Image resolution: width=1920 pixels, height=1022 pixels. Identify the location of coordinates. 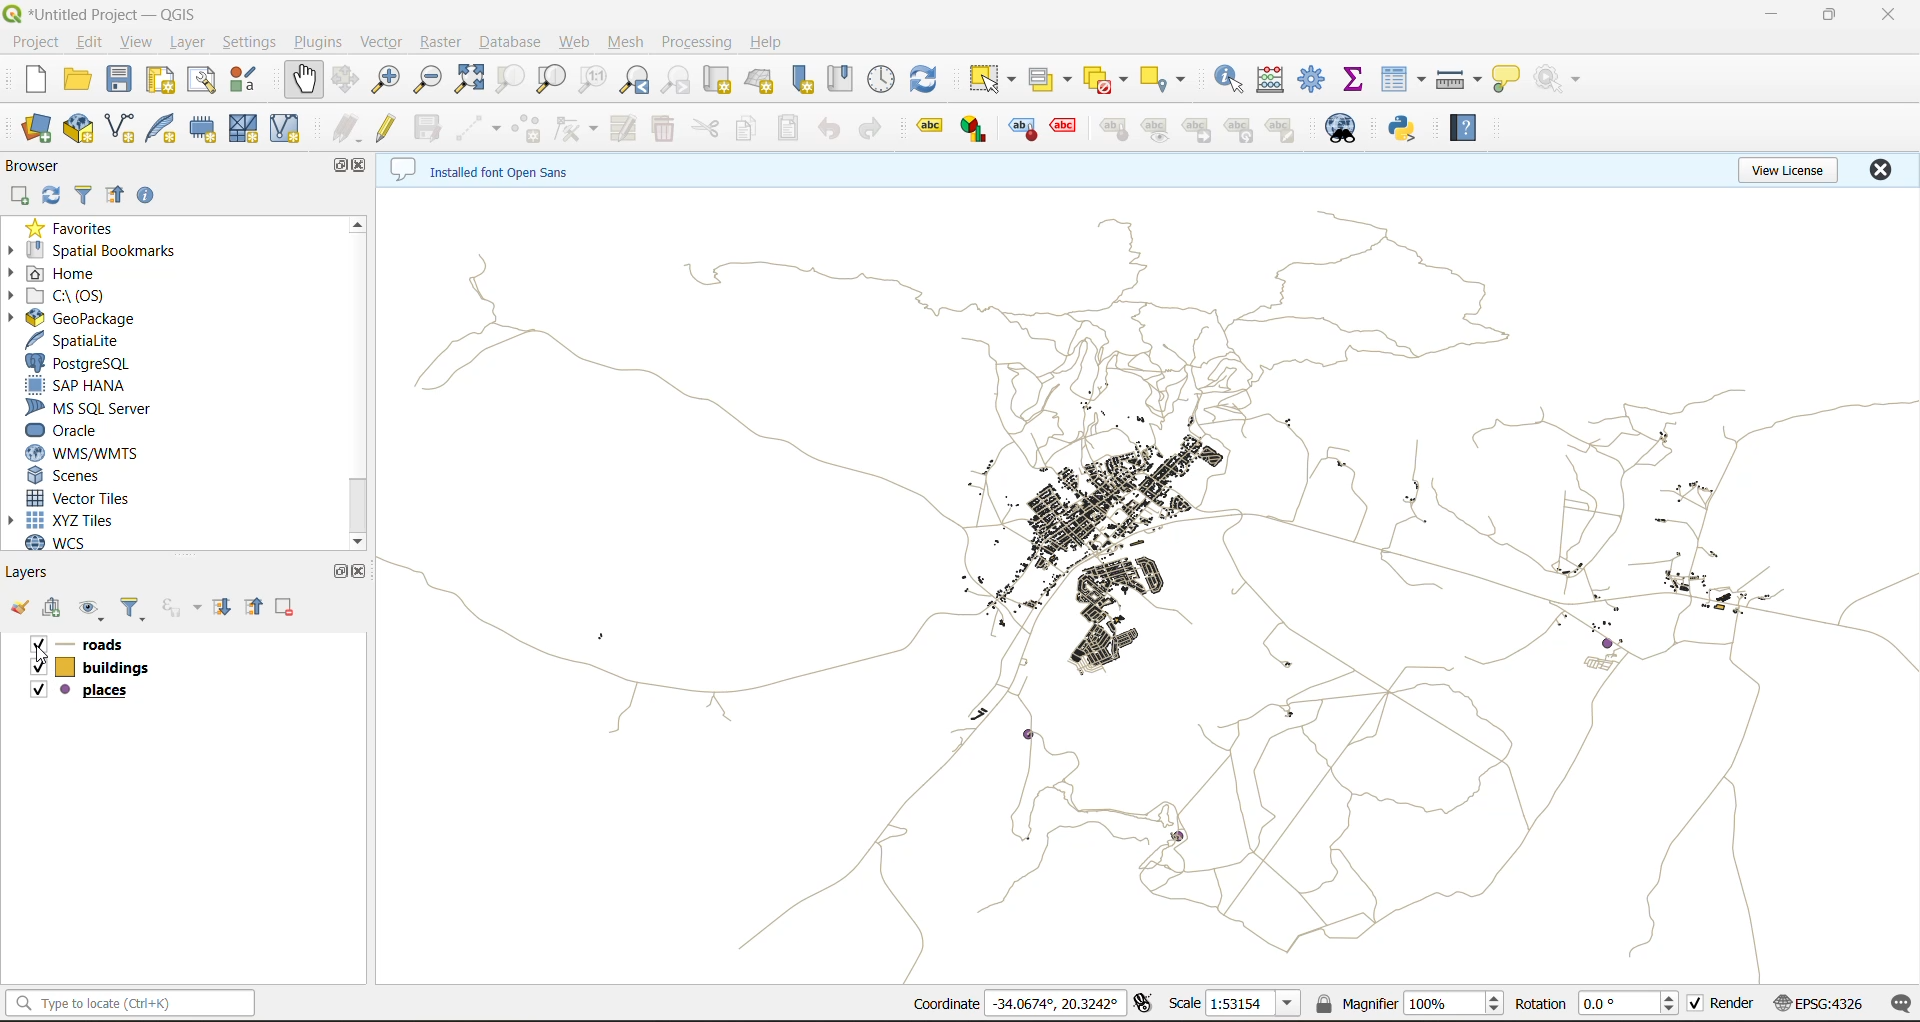
(1014, 1004).